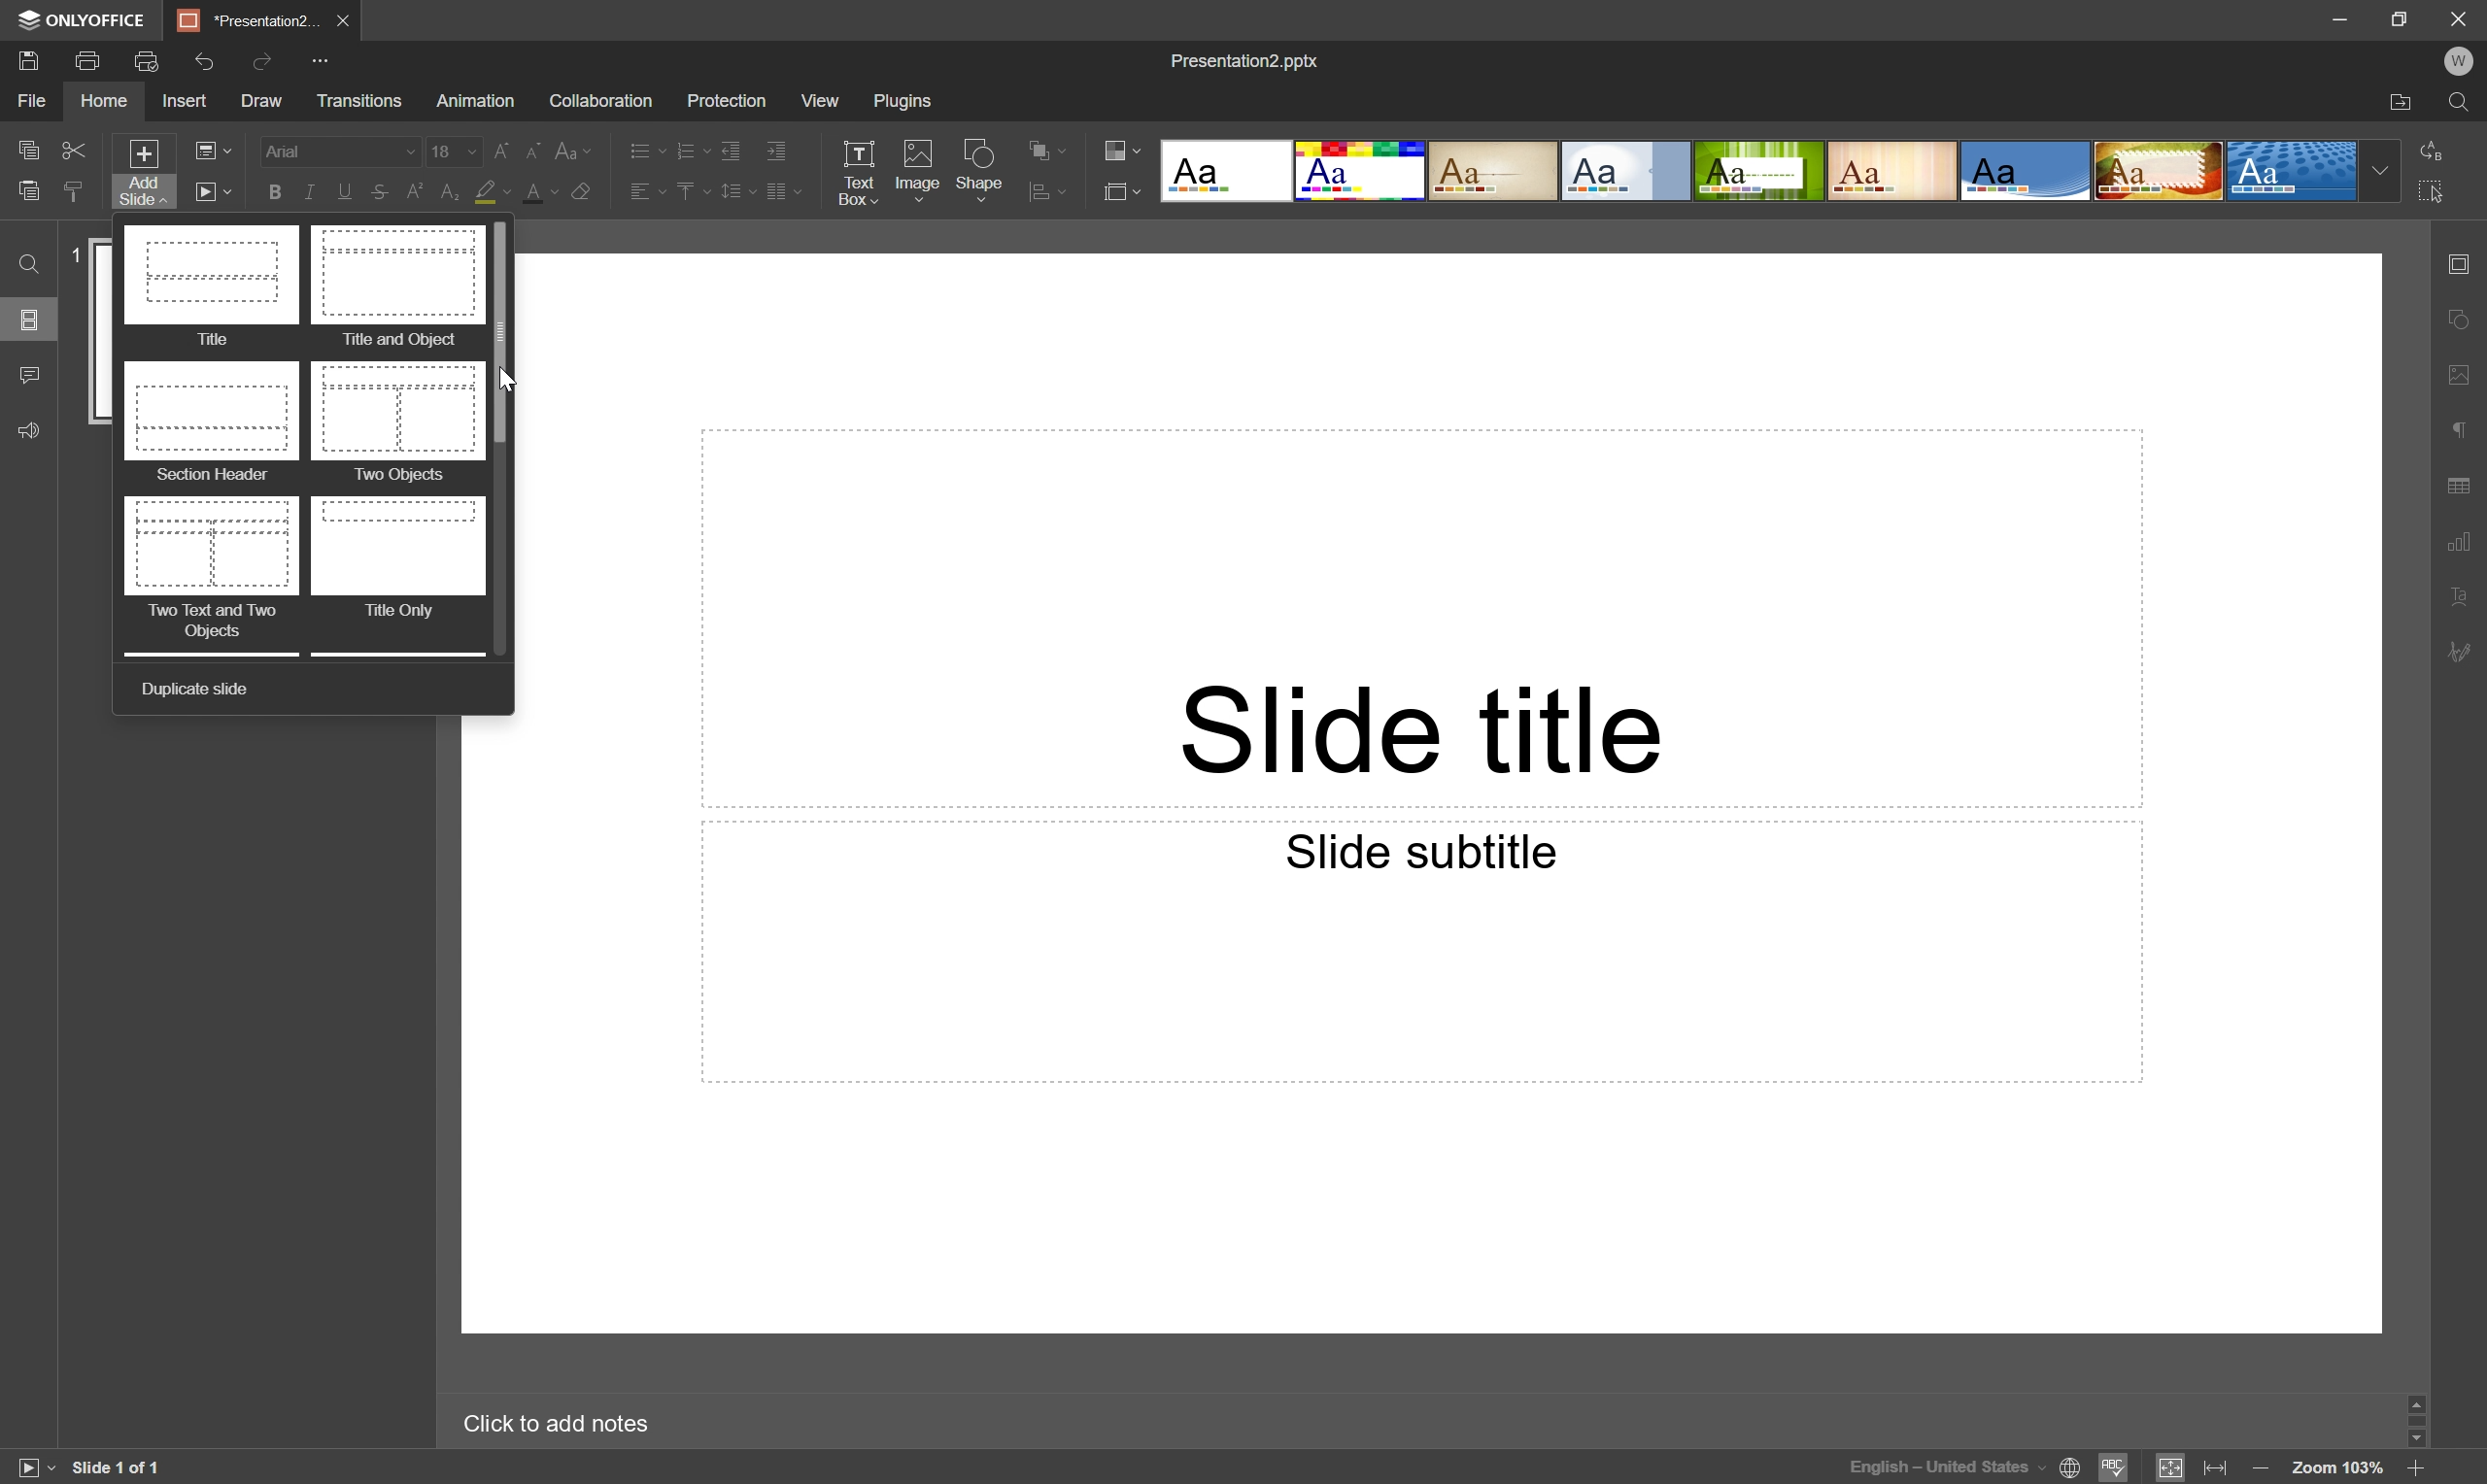 The width and height of the screenshot is (2487, 1484). What do you see at coordinates (819, 101) in the screenshot?
I see `View` at bounding box center [819, 101].